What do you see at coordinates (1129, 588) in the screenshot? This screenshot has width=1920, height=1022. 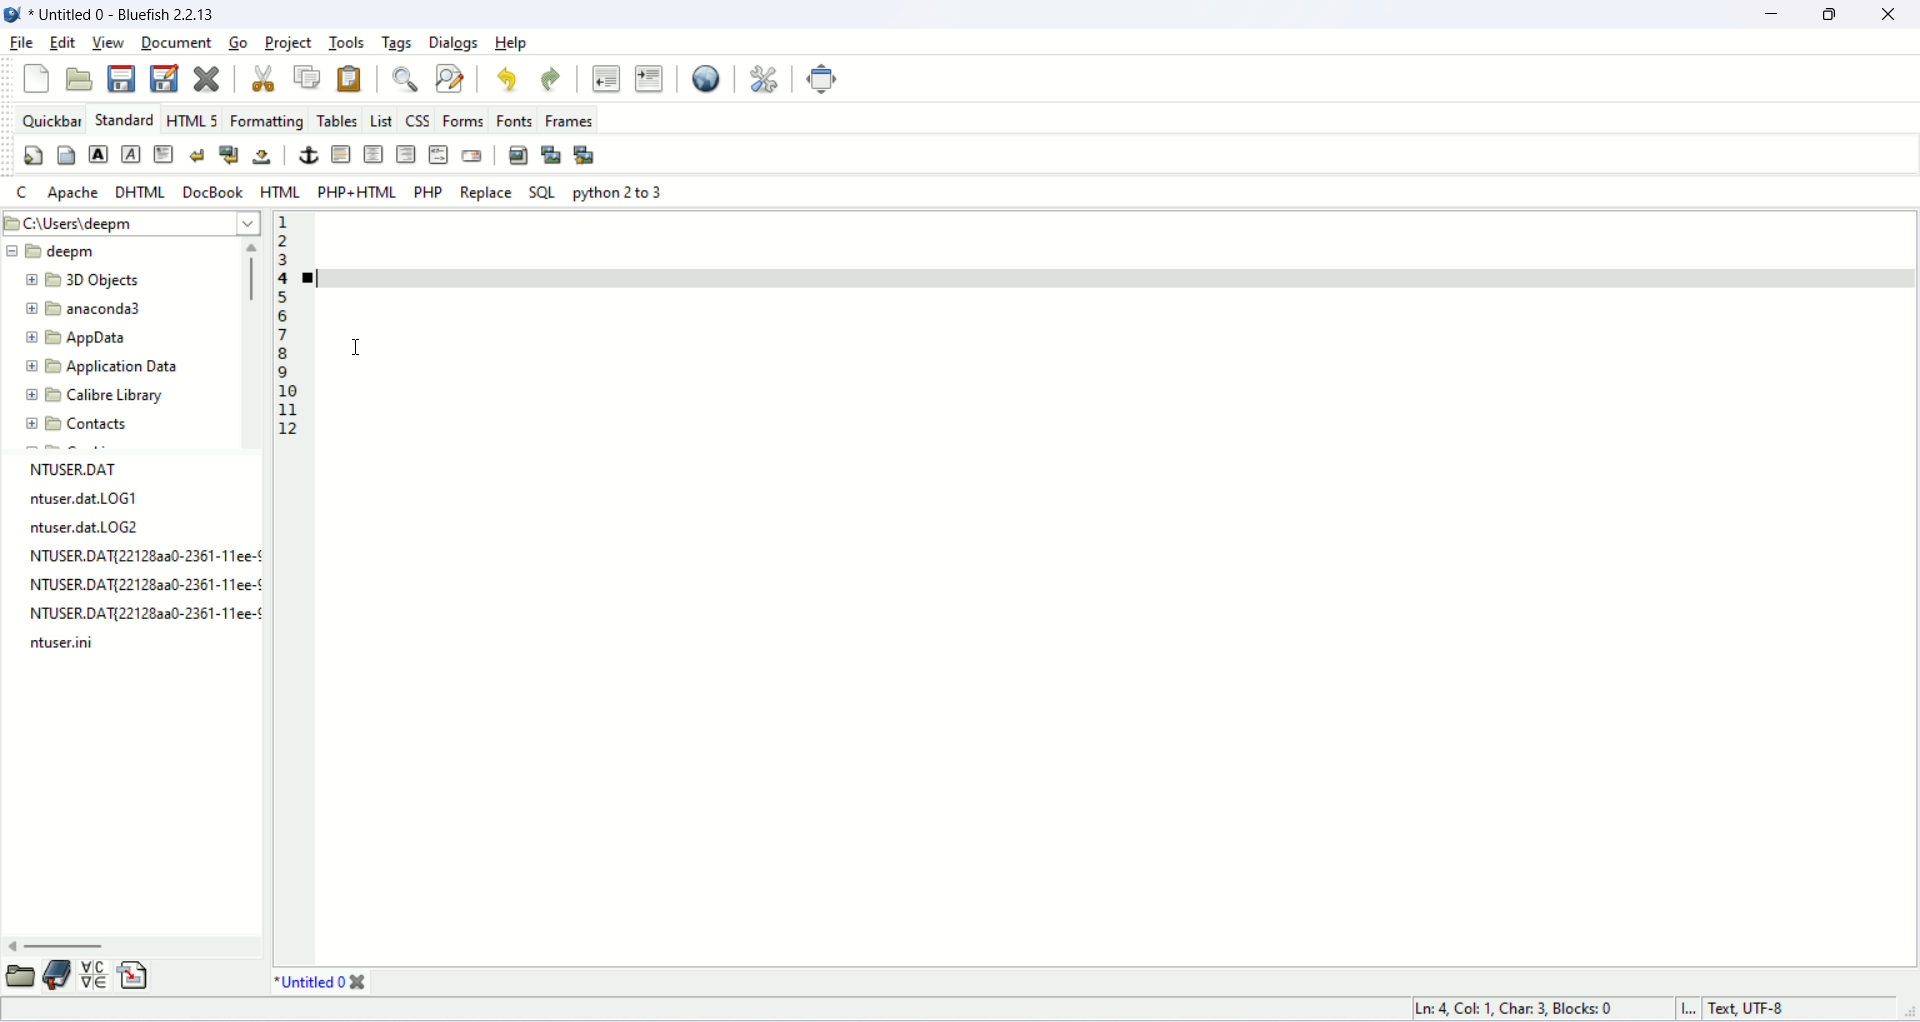 I see `editor` at bounding box center [1129, 588].